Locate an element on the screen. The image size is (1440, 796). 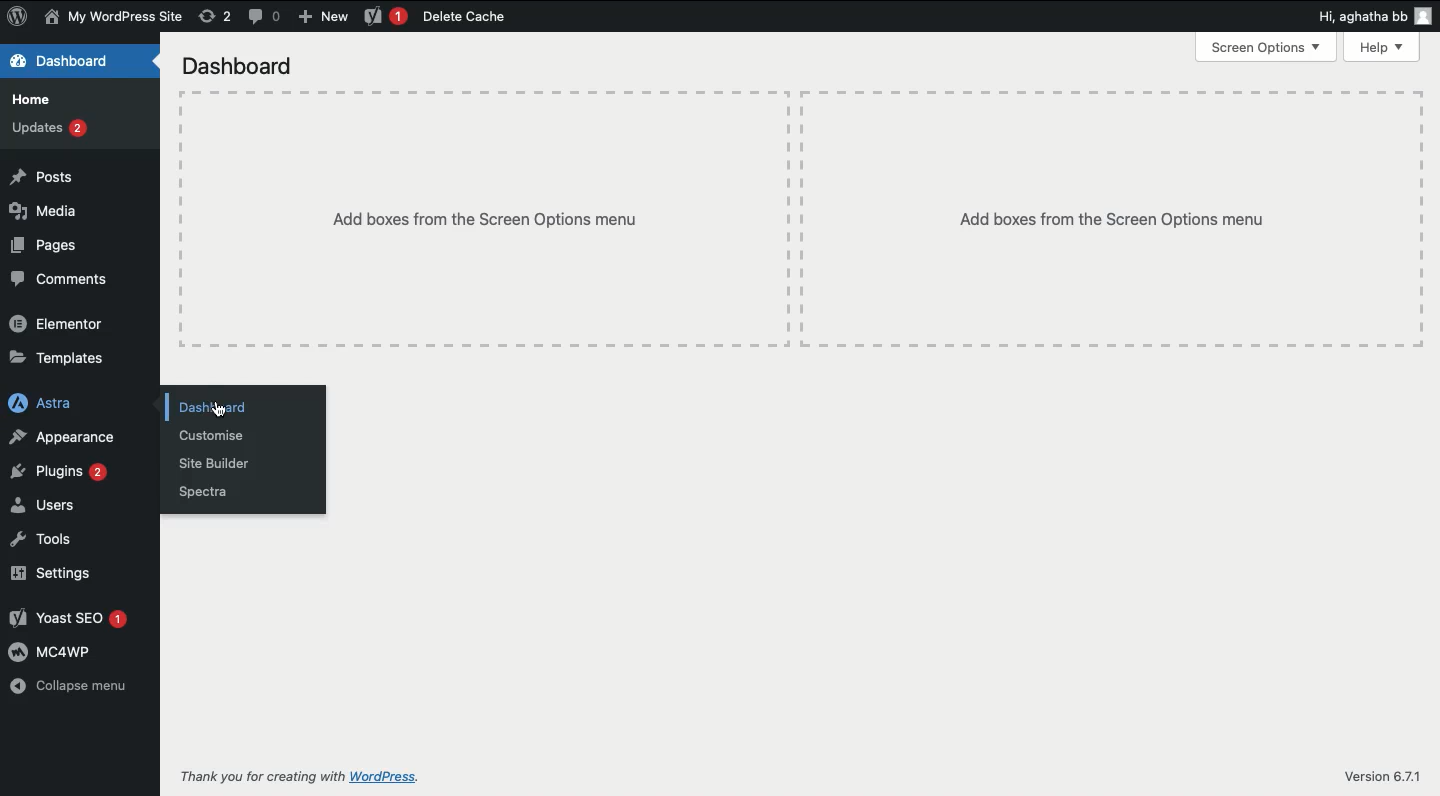
Yoast is located at coordinates (384, 17).